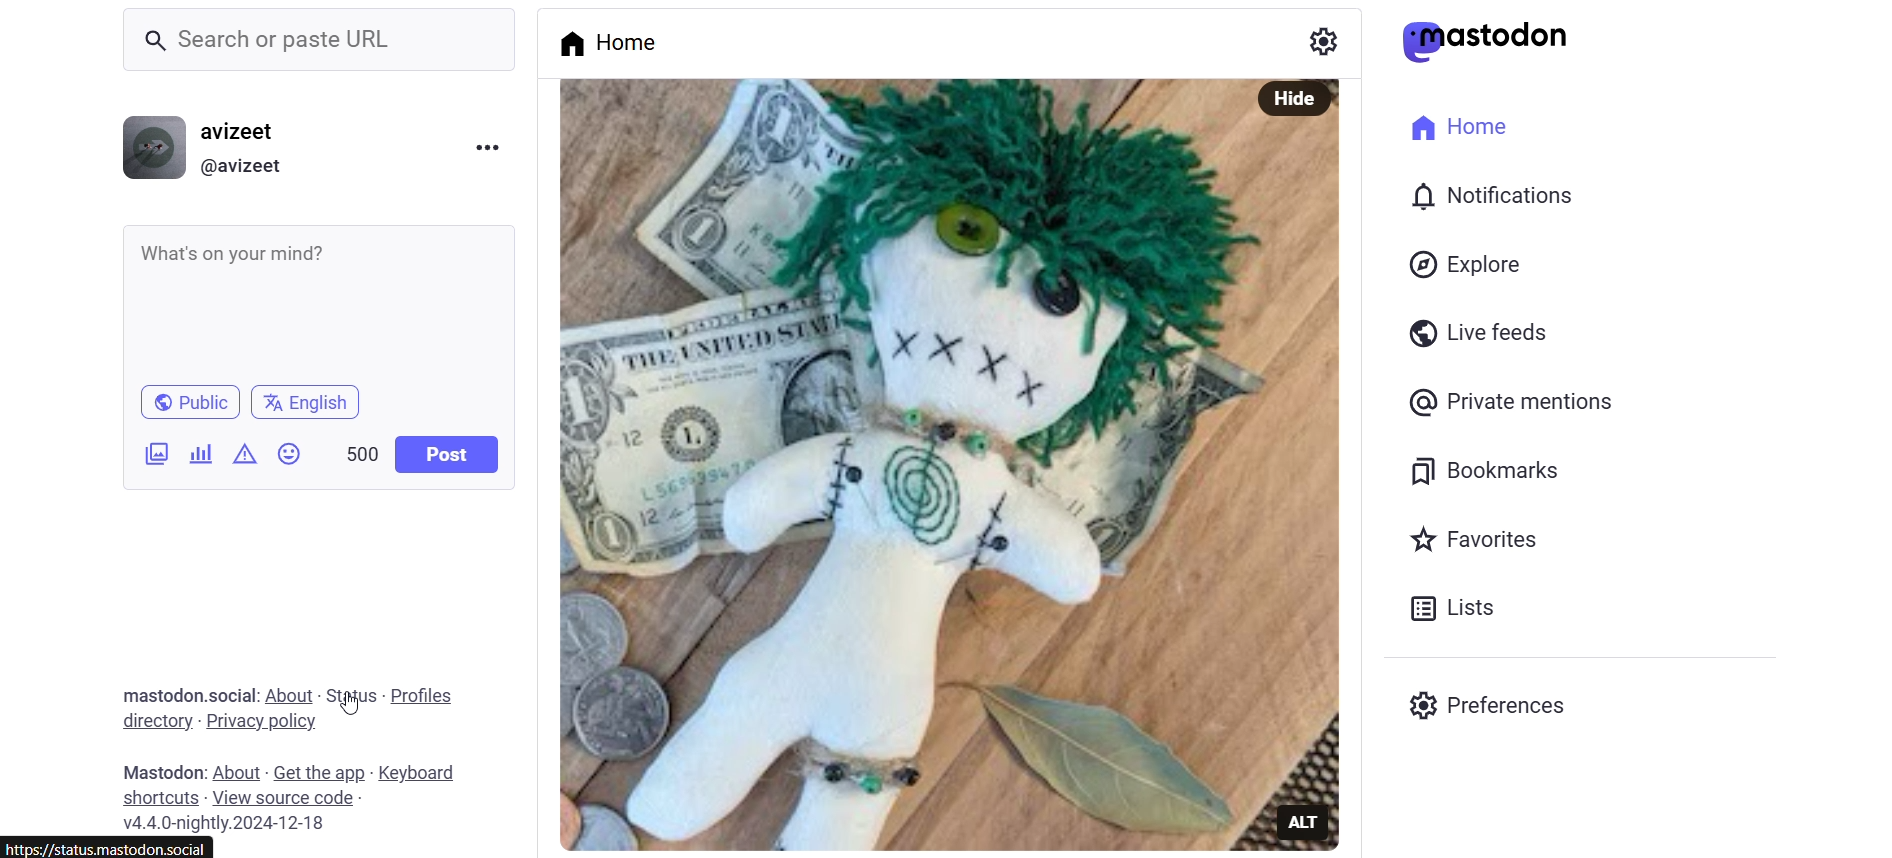 This screenshot has width=1892, height=858. I want to click on profiles, so click(430, 694).